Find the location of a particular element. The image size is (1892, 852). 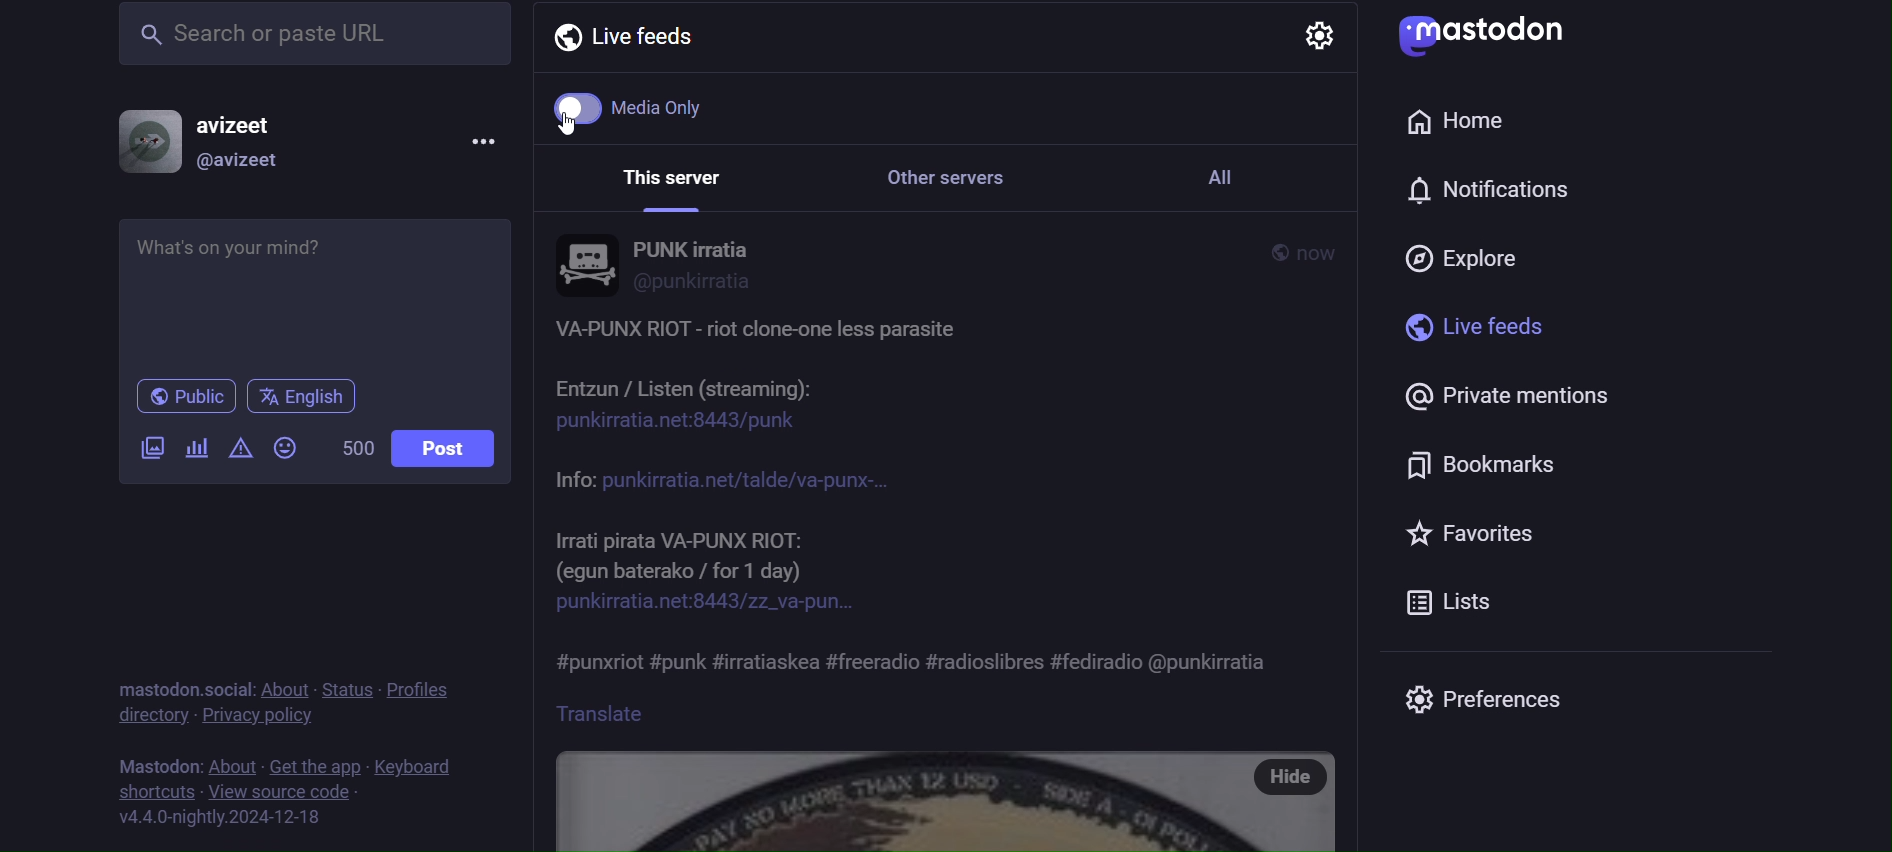

public is located at coordinates (1266, 252).